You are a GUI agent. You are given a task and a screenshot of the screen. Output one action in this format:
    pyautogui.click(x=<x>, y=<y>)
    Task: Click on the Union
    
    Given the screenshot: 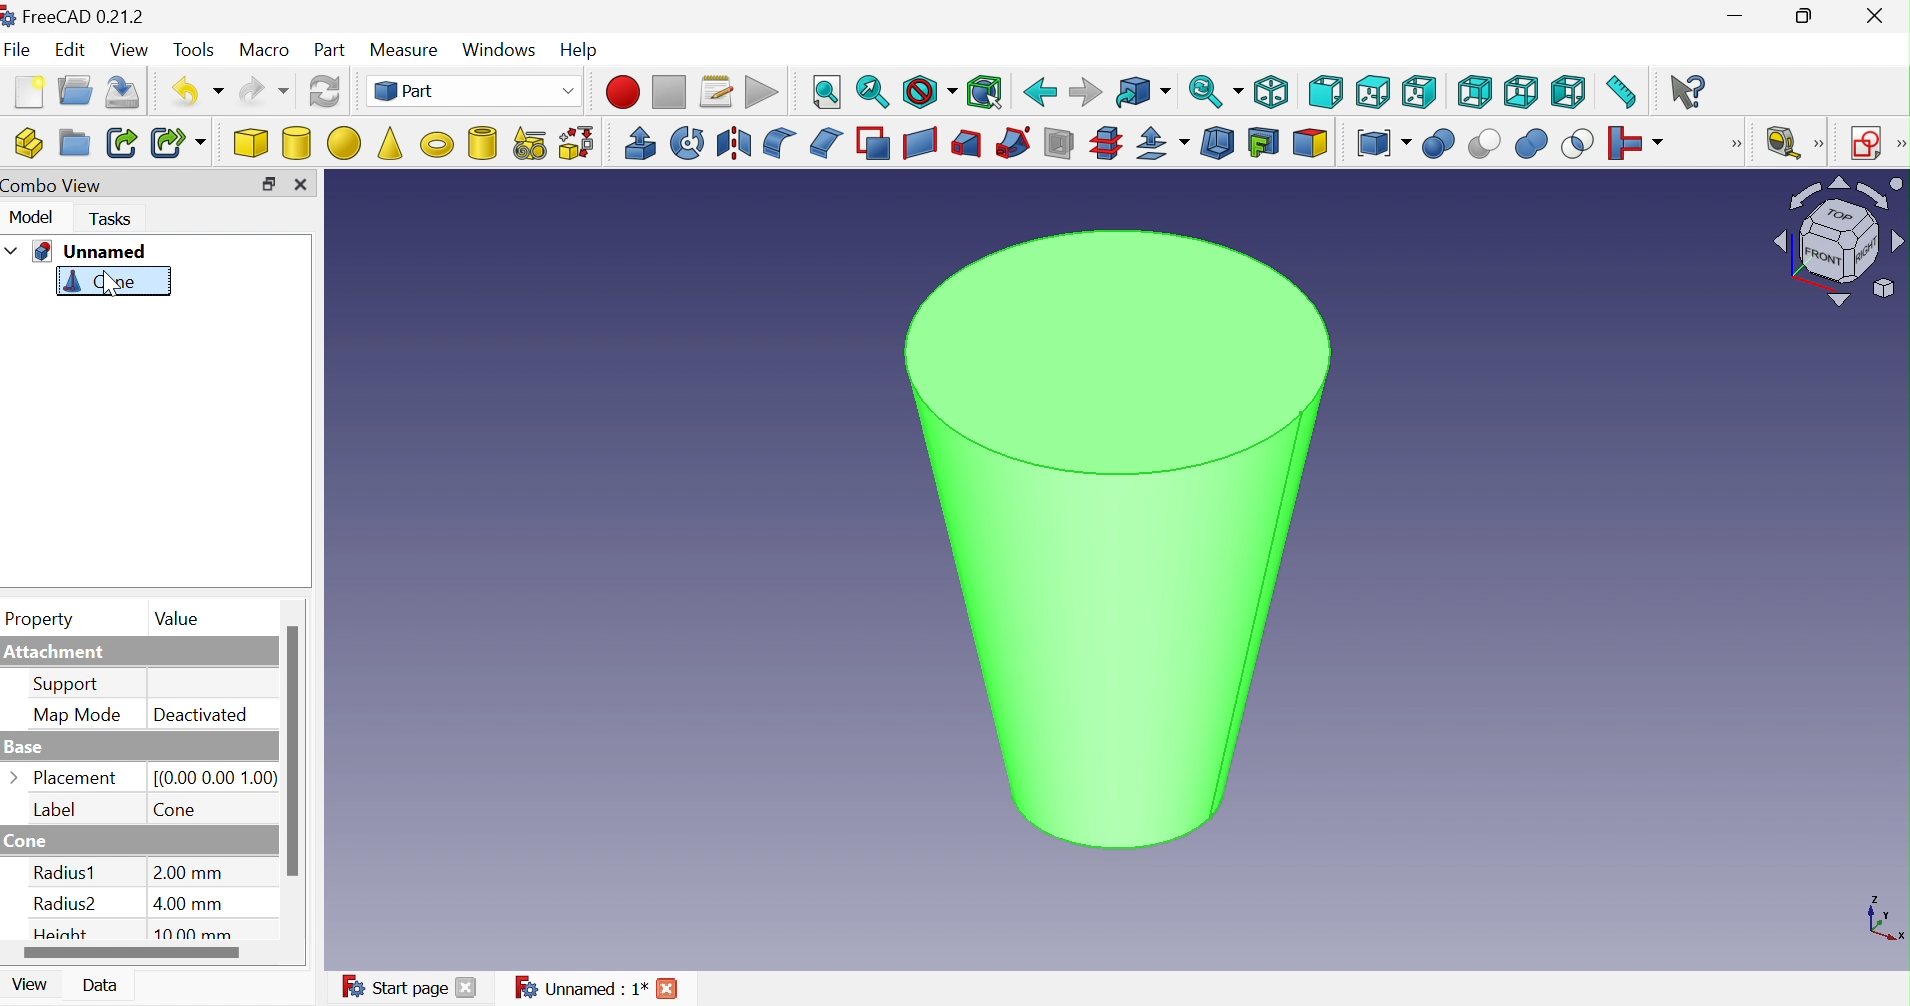 What is the action you would take?
    pyautogui.click(x=1531, y=146)
    